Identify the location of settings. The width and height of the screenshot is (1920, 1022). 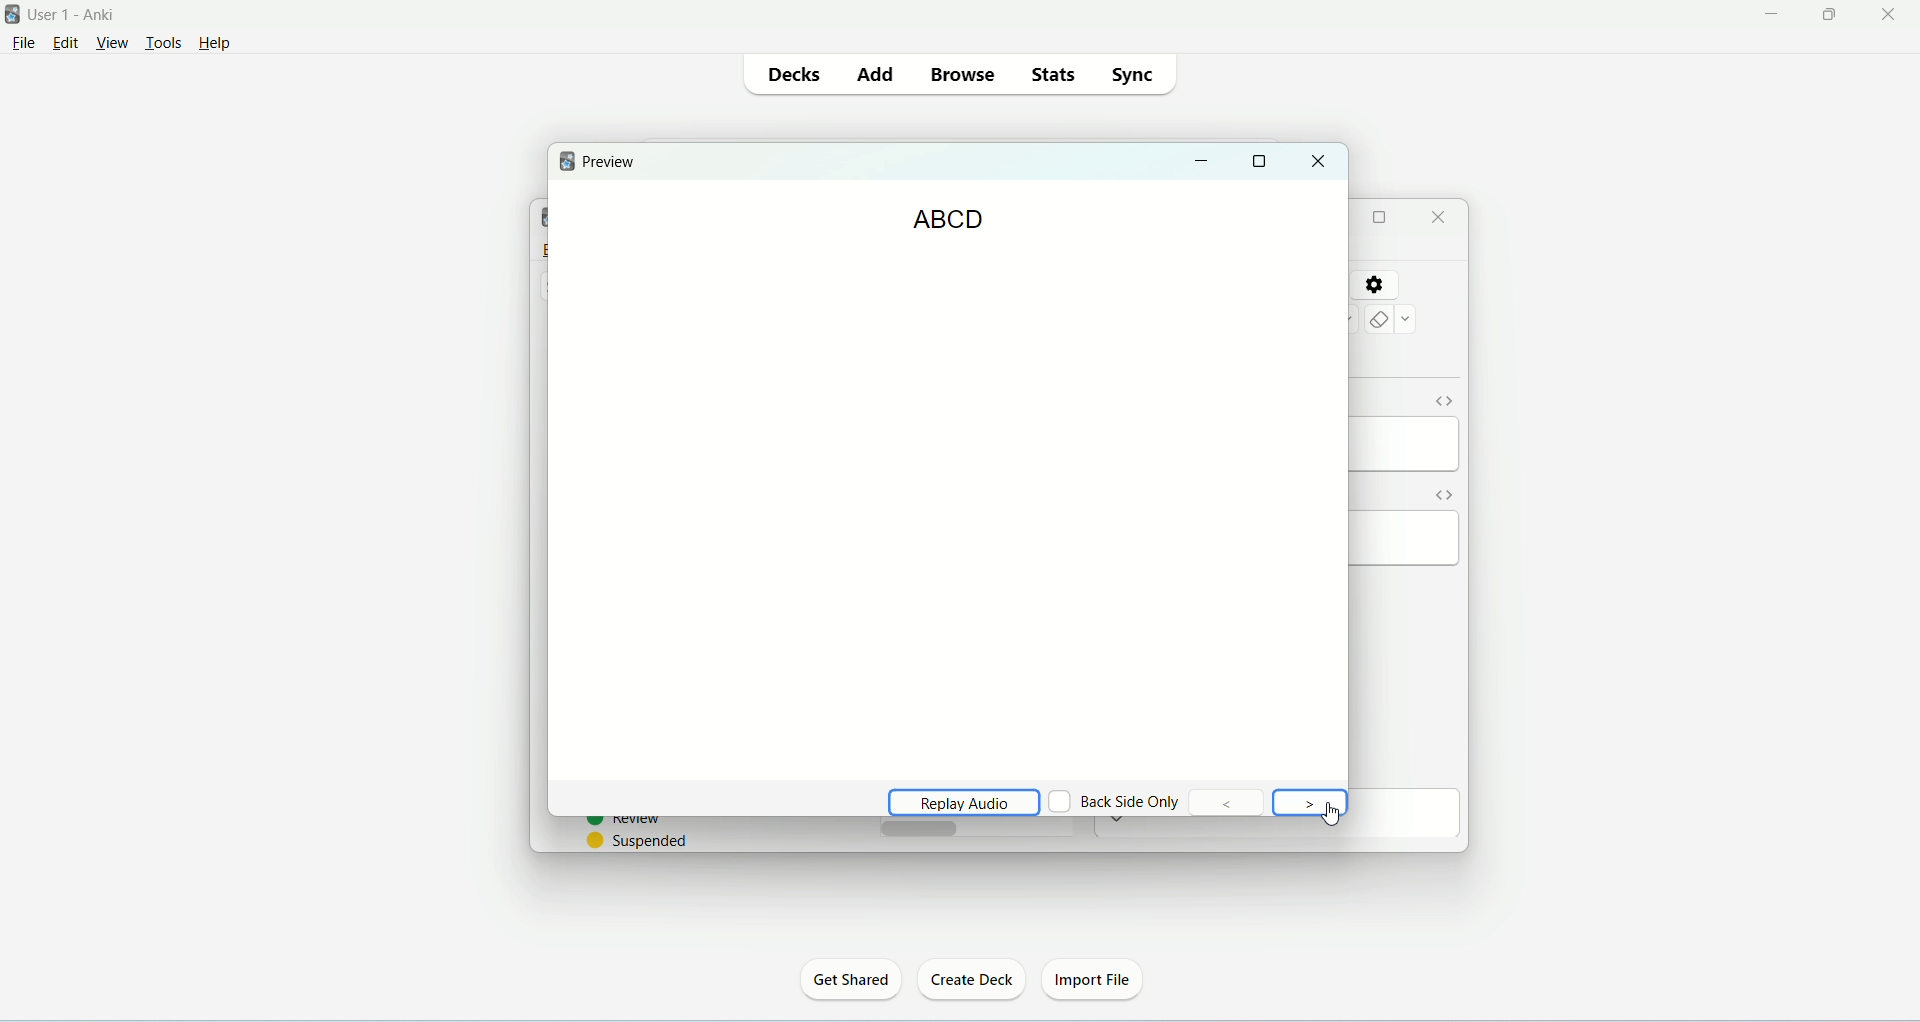
(1373, 286).